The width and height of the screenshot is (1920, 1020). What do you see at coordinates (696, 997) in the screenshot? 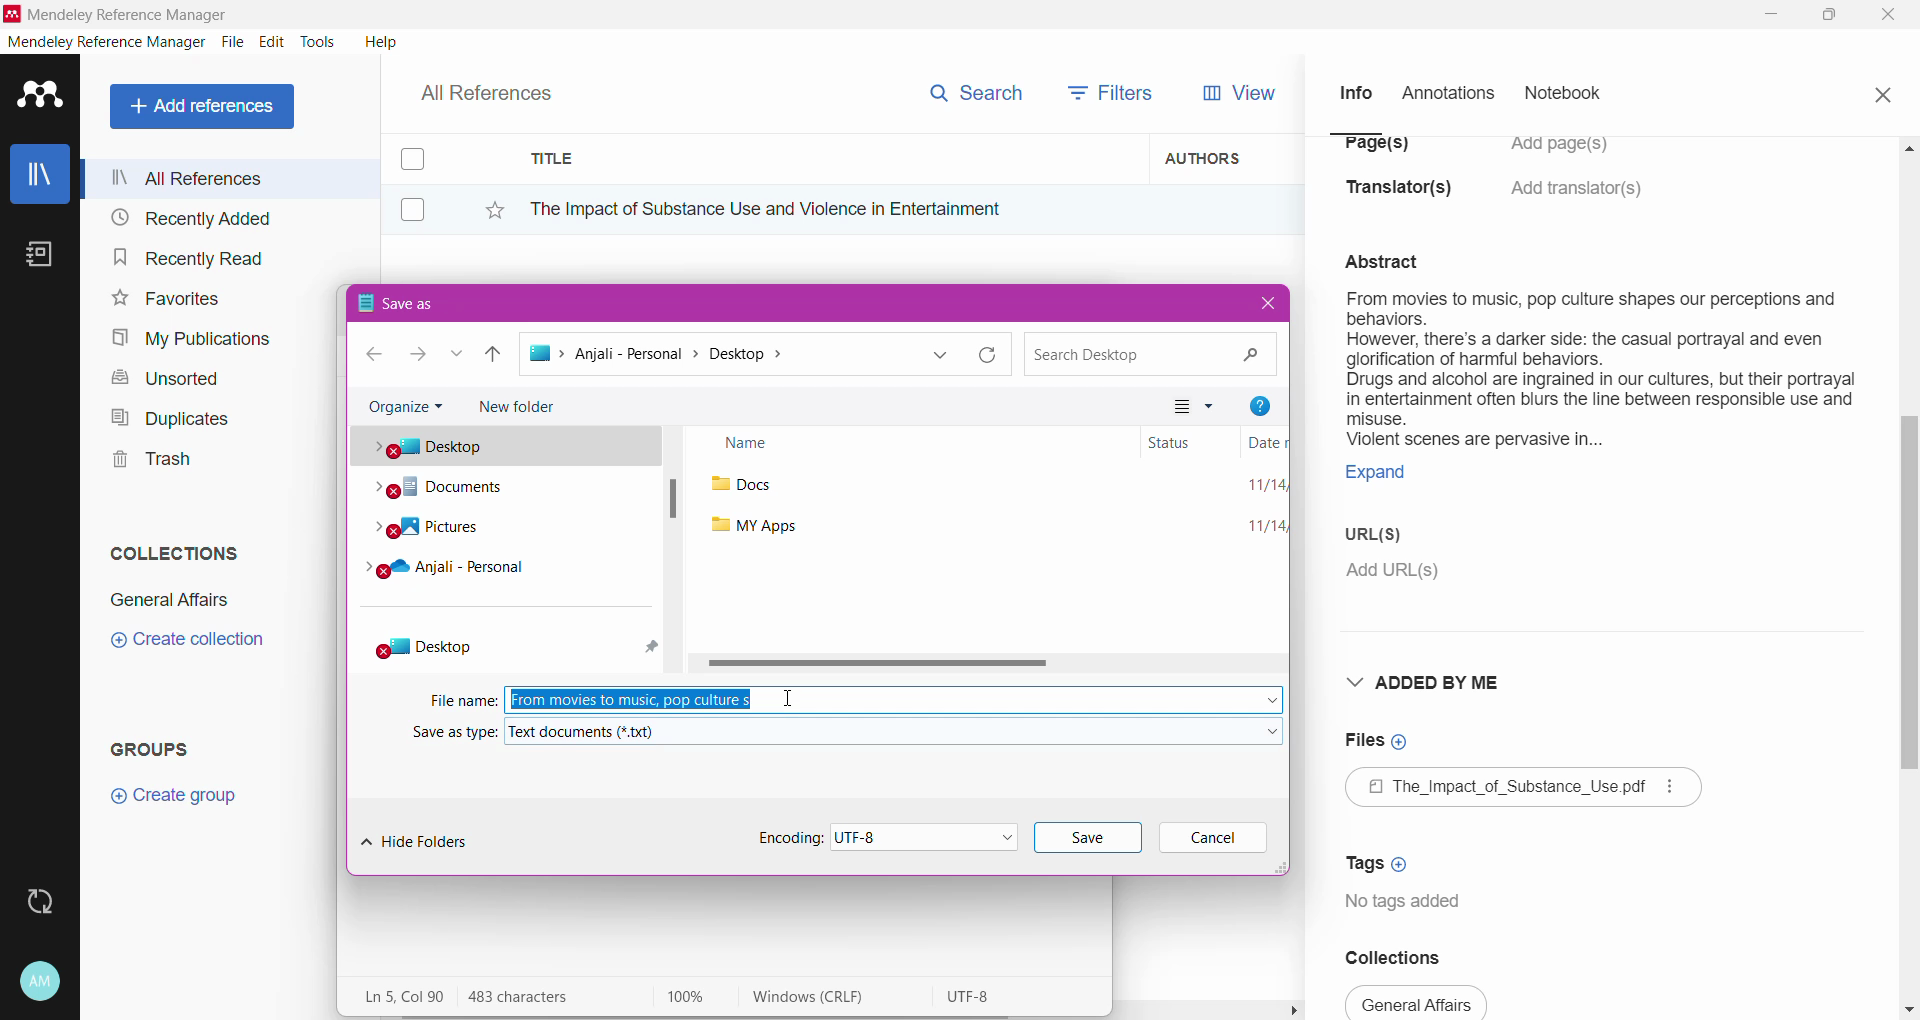
I see `Zoom Level` at bounding box center [696, 997].